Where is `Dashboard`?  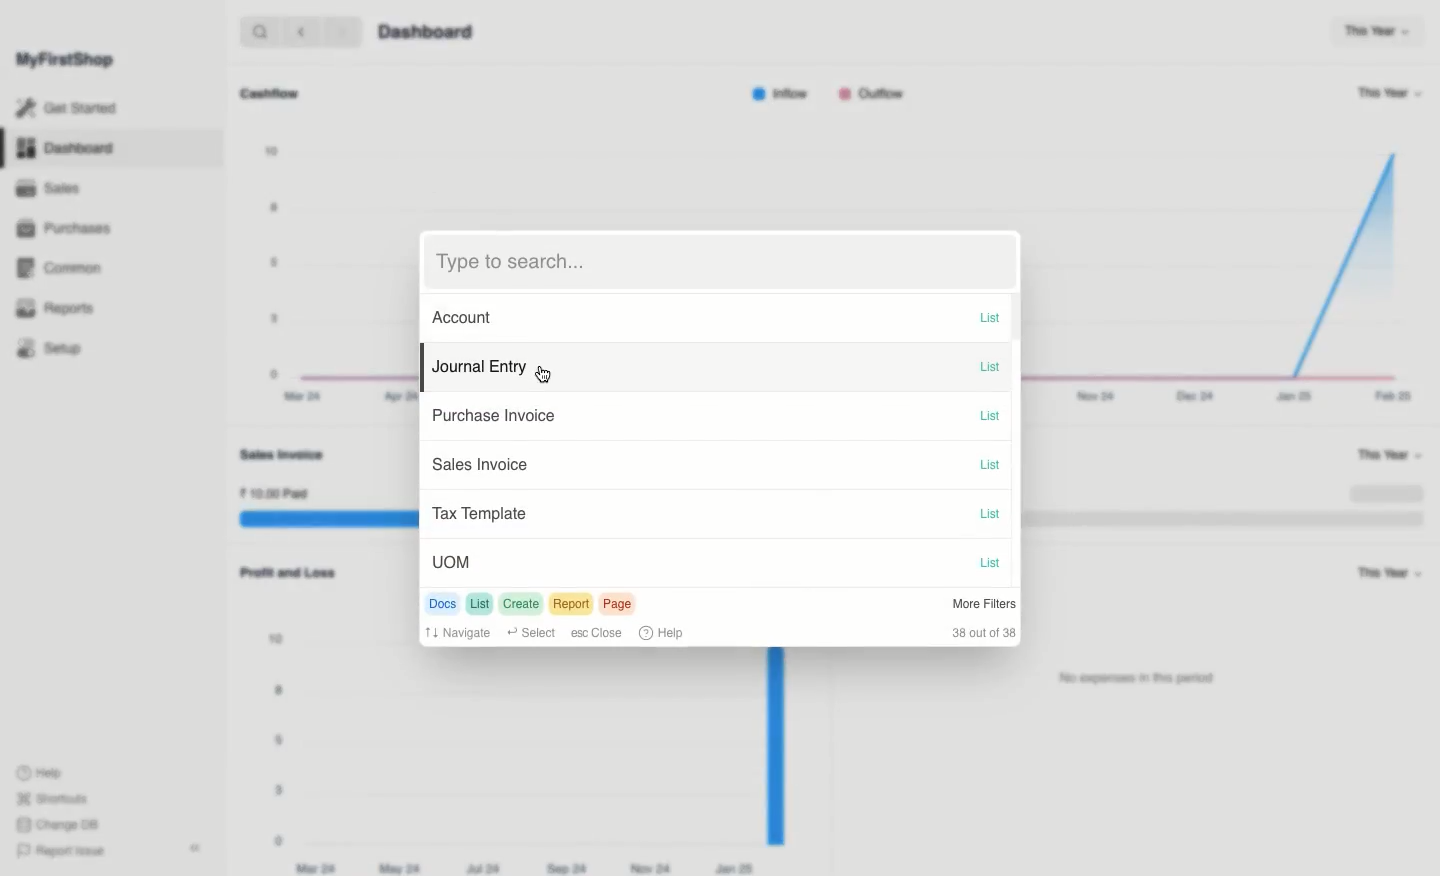
Dashboard is located at coordinates (429, 33).